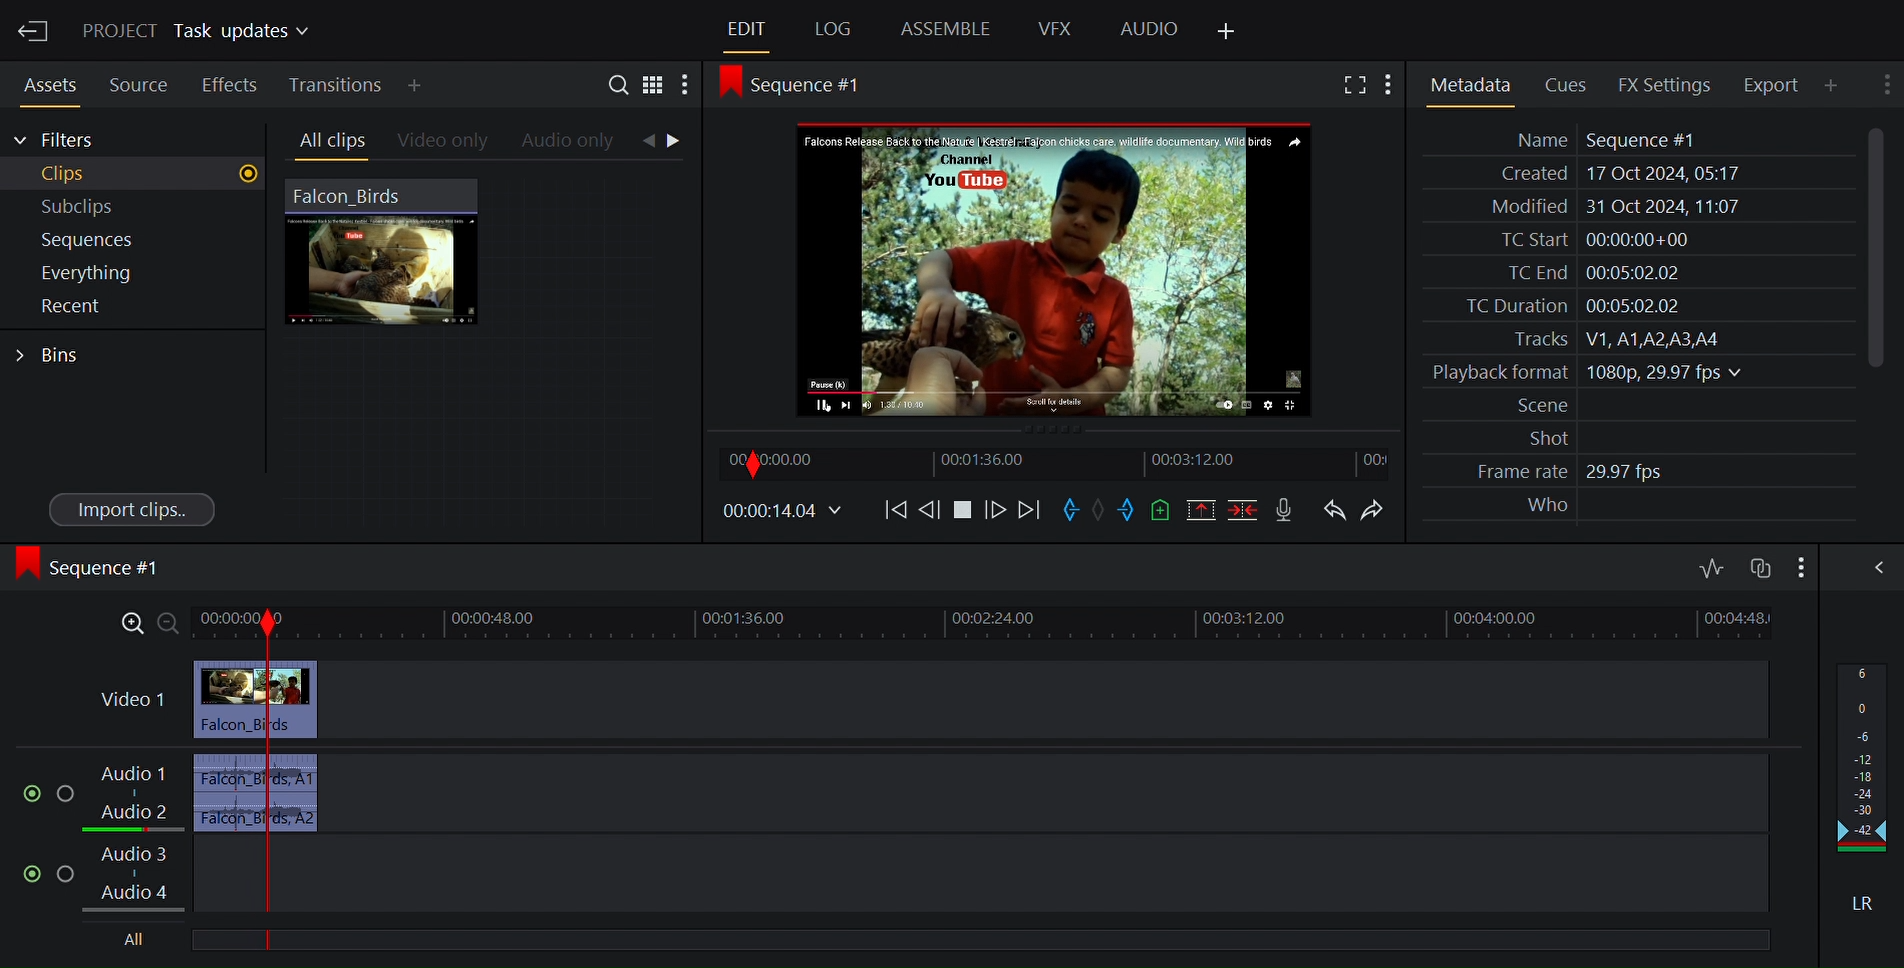 The image size is (1904, 968). What do you see at coordinates (1564, 84) in the screenshot?
I see `Cues` at bounding box center [1564, 84].